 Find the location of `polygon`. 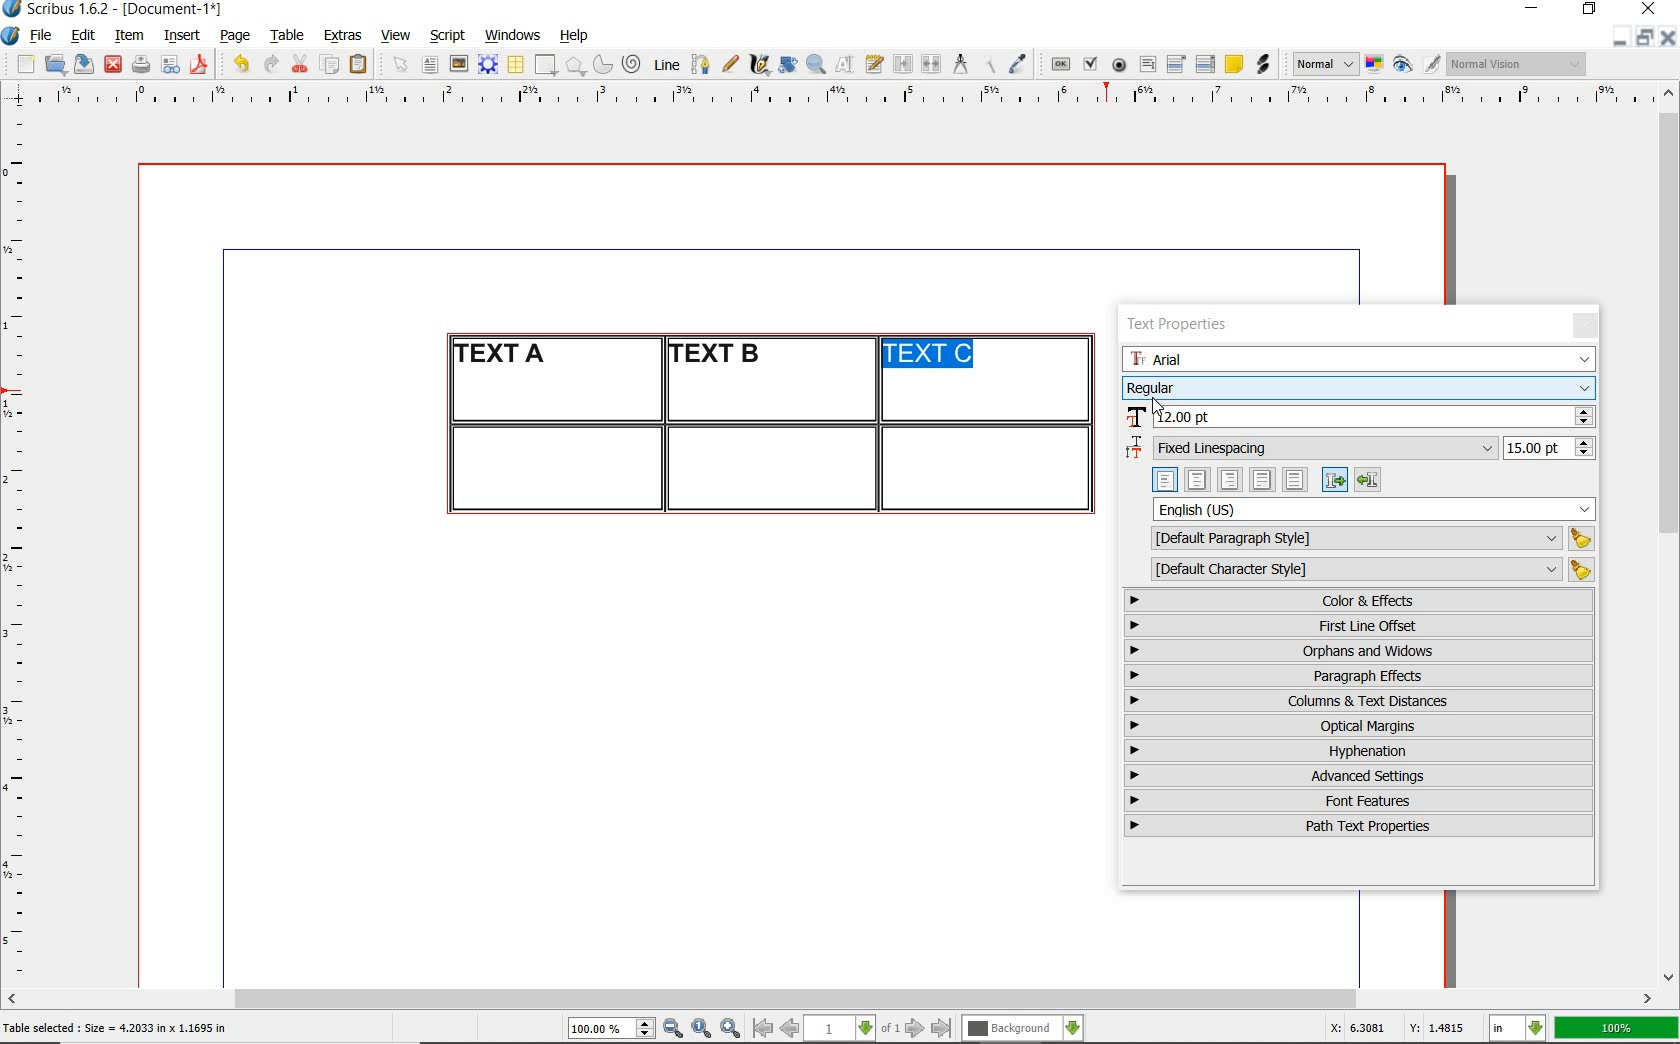

polygon is located at coordinates (575, 65).